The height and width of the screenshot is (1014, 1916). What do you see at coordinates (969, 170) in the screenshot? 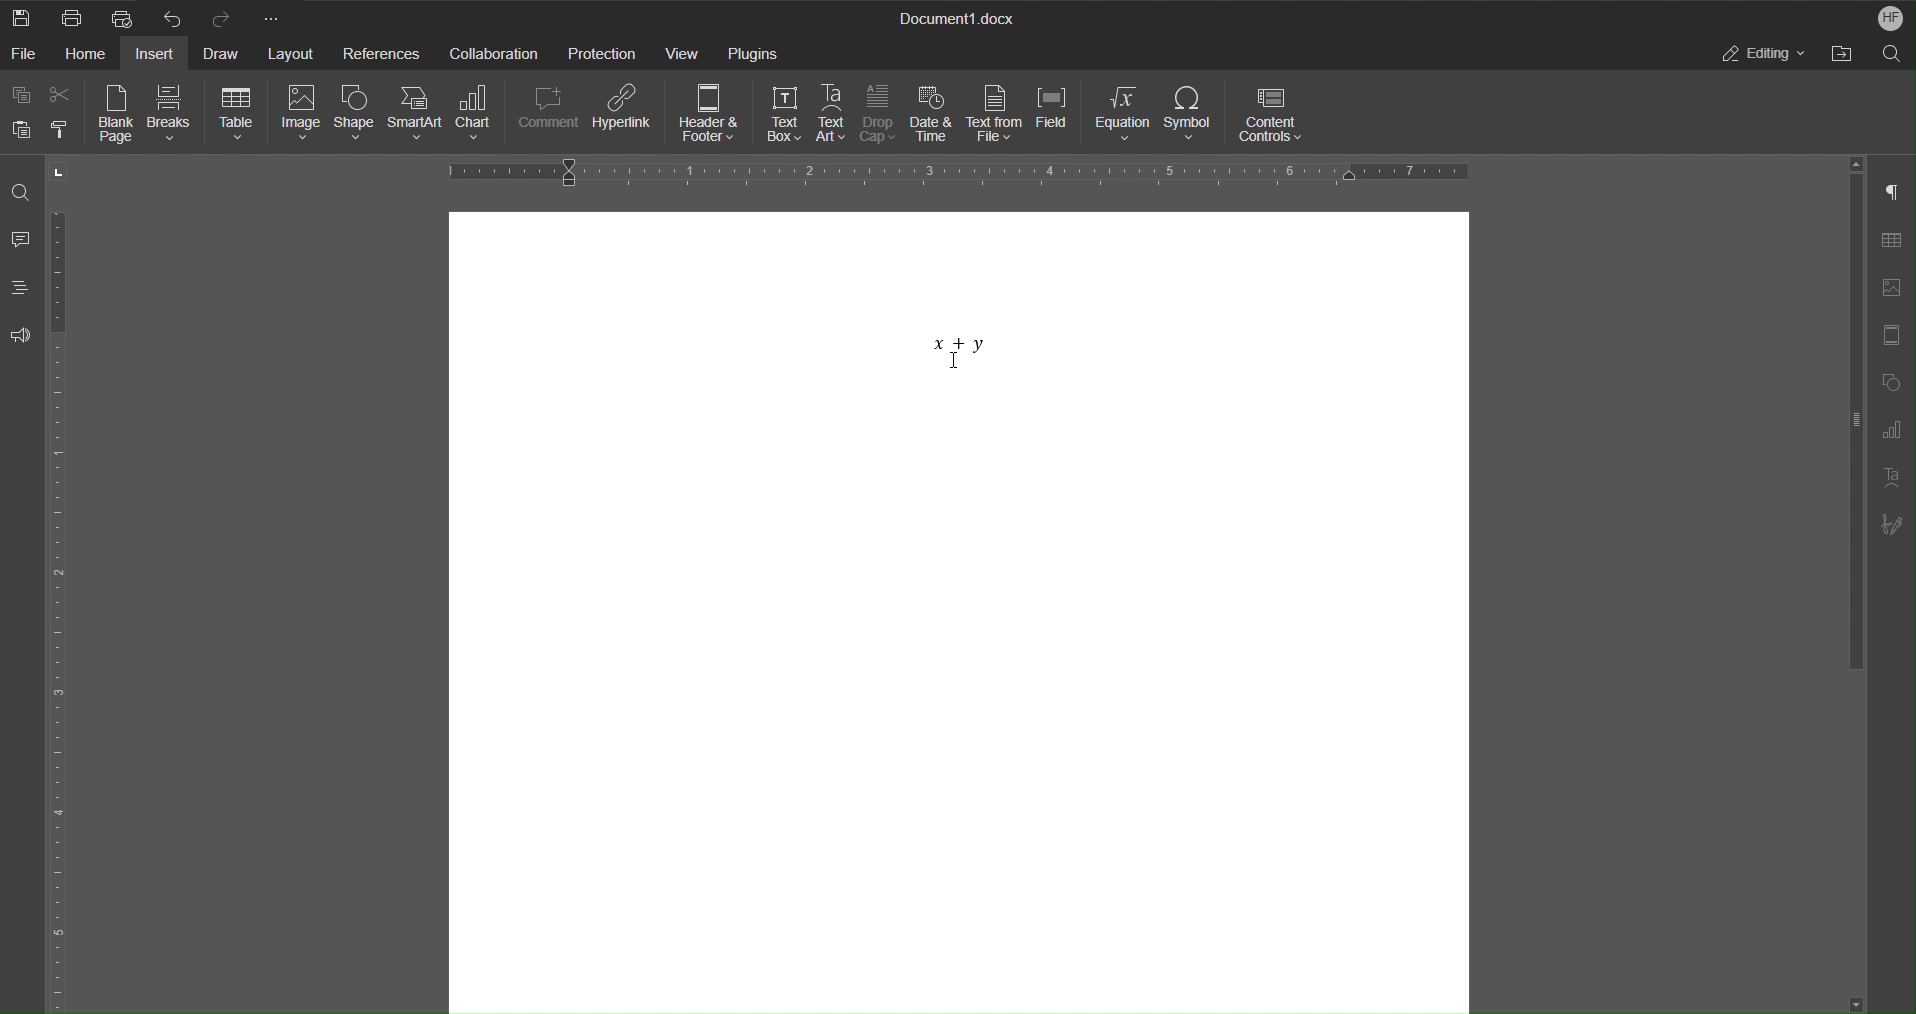
I see `Horizontal Ruler` at bounding box center [969, 170].